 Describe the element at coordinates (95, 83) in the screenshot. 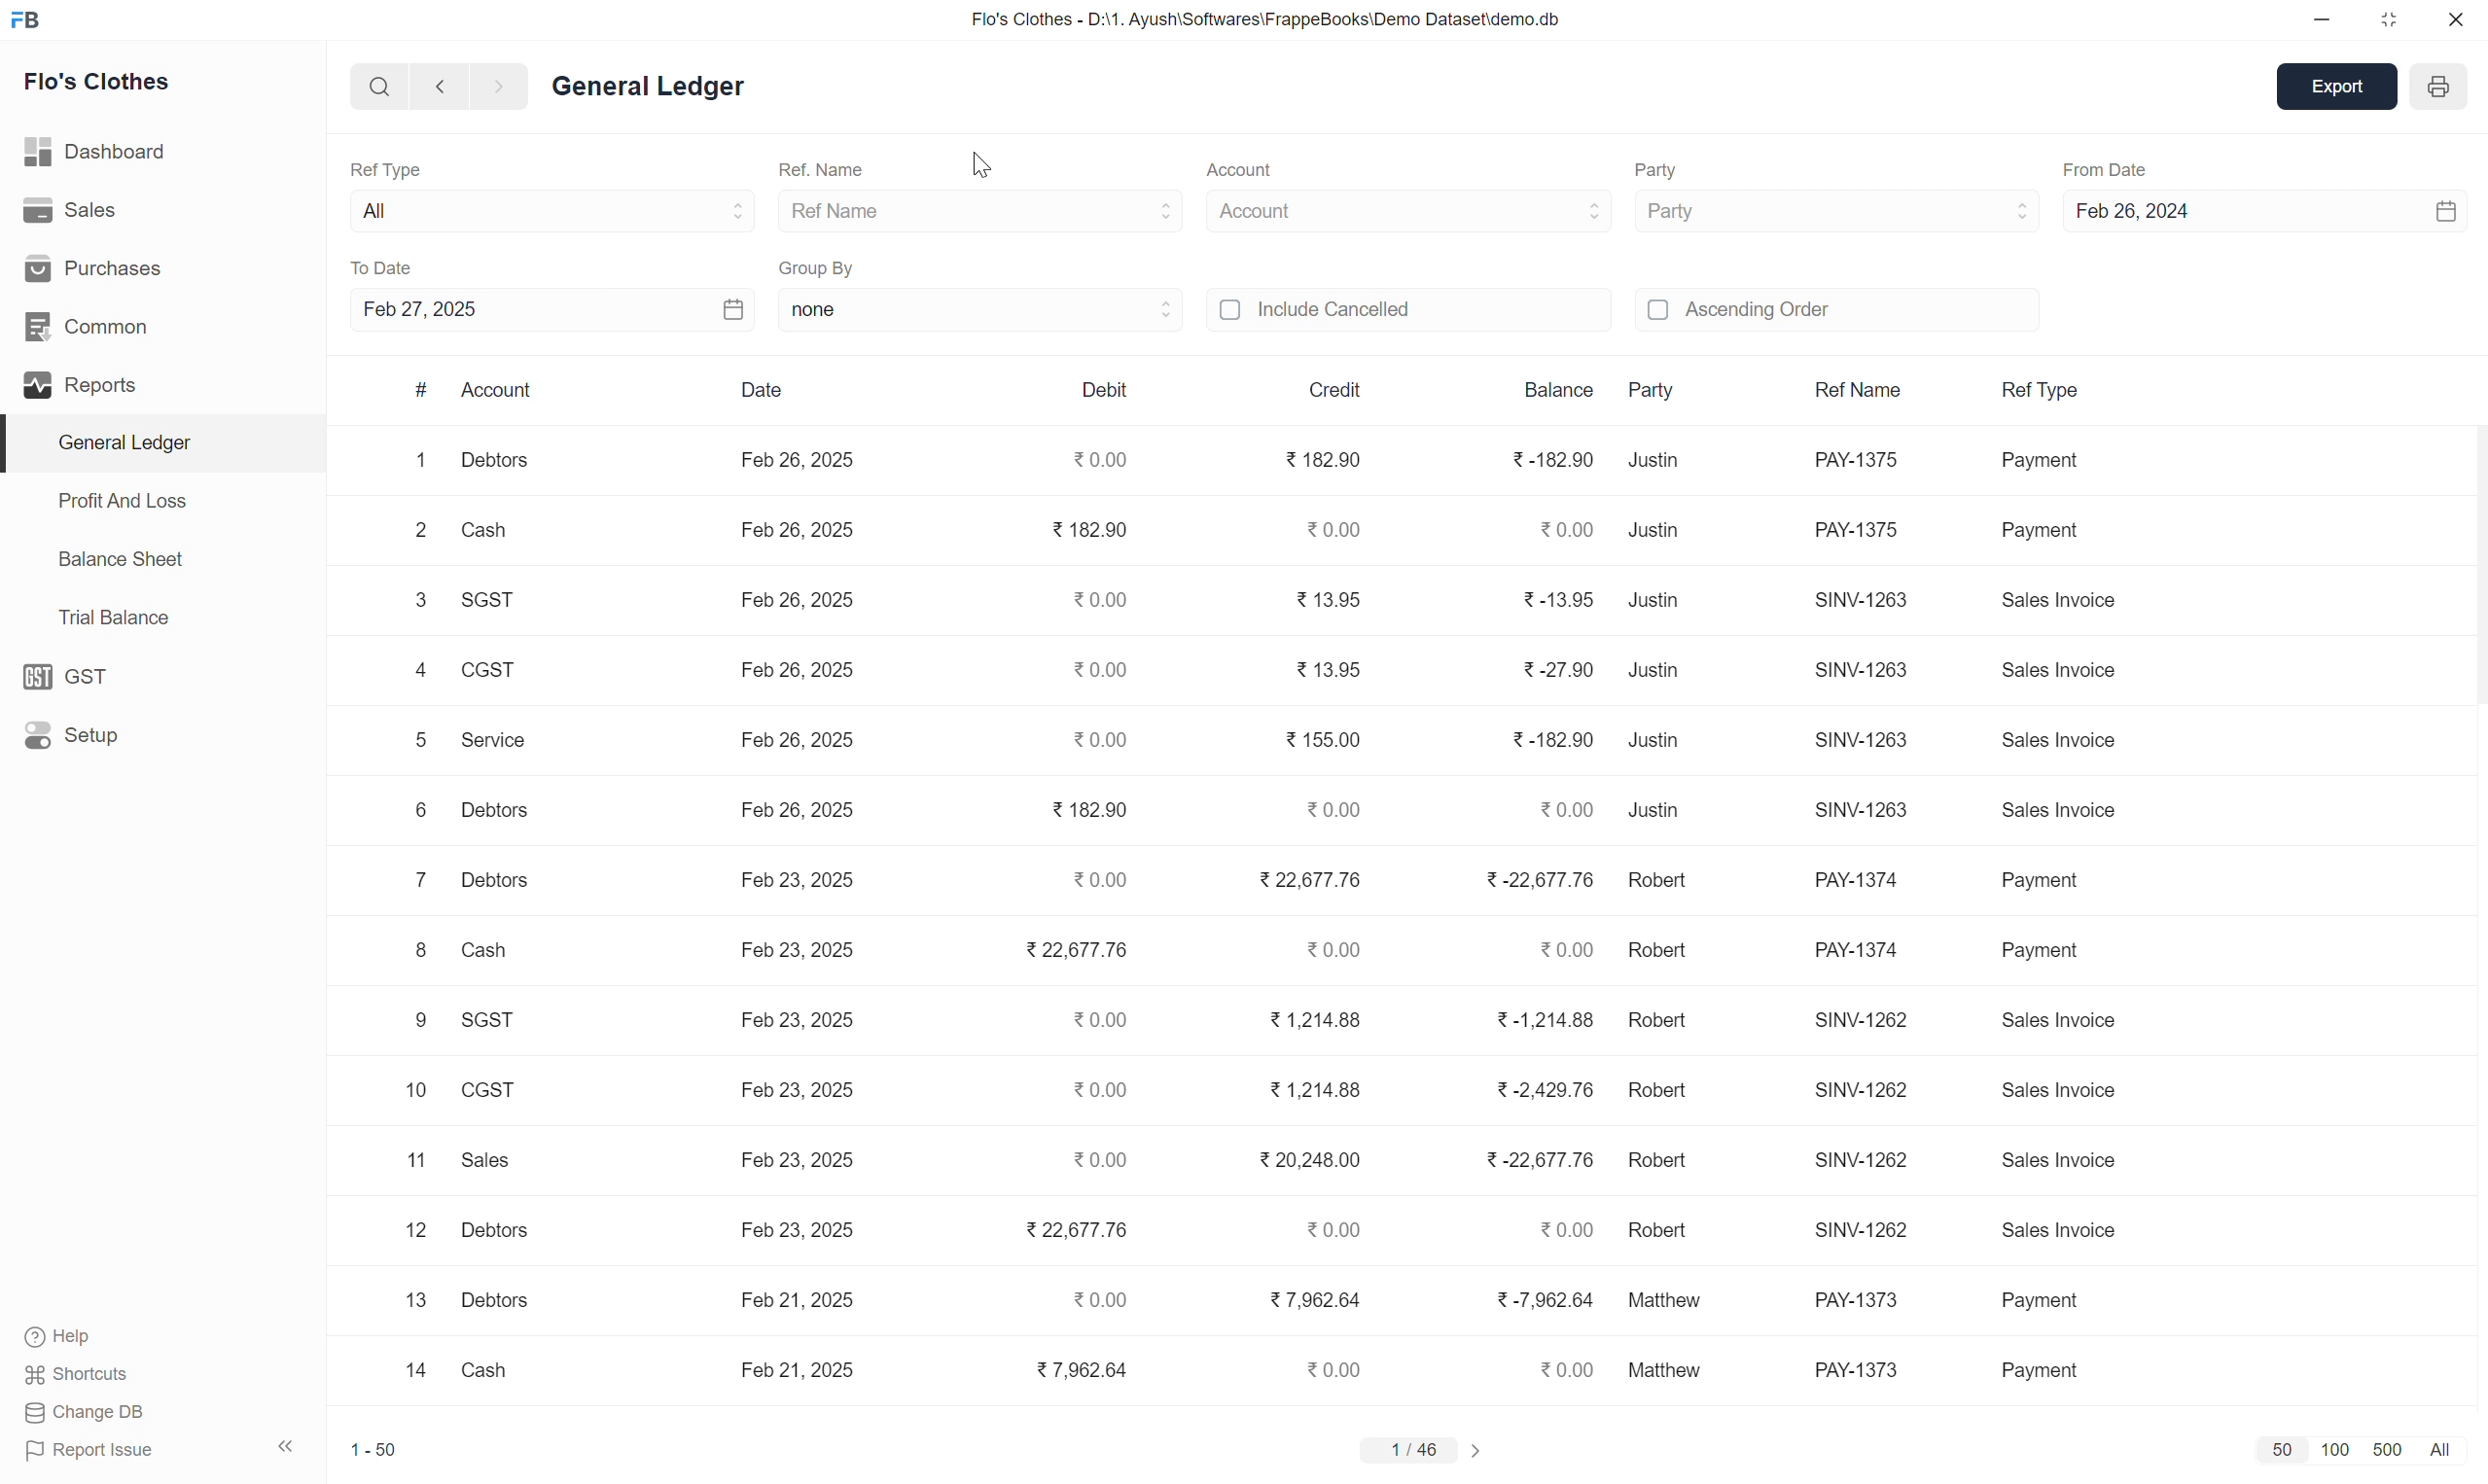

I see `Flo's Clothes` at that location.